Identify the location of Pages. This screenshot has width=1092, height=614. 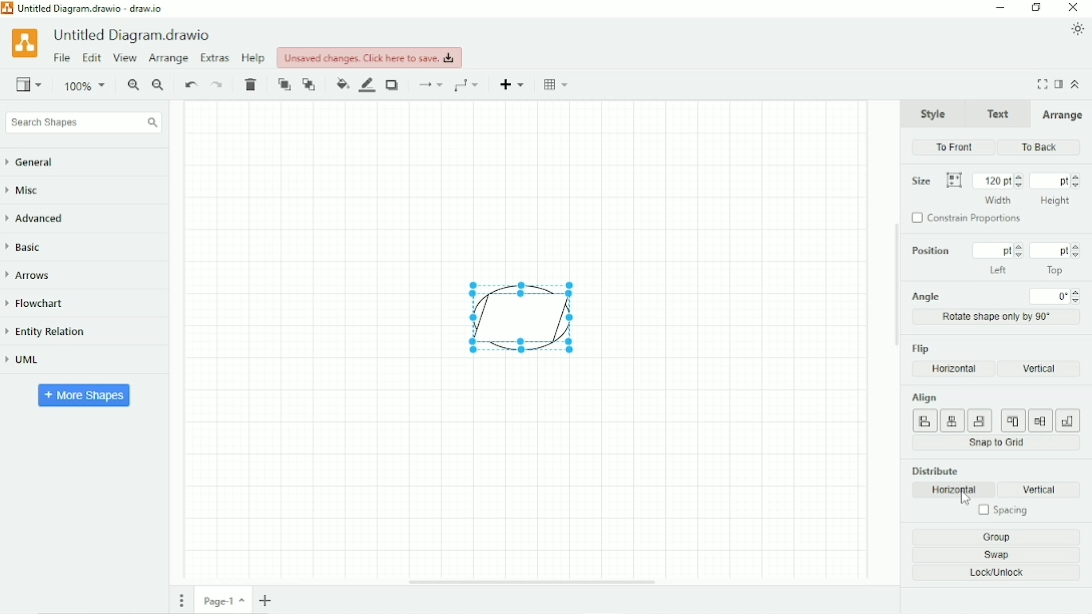
(182, 600).